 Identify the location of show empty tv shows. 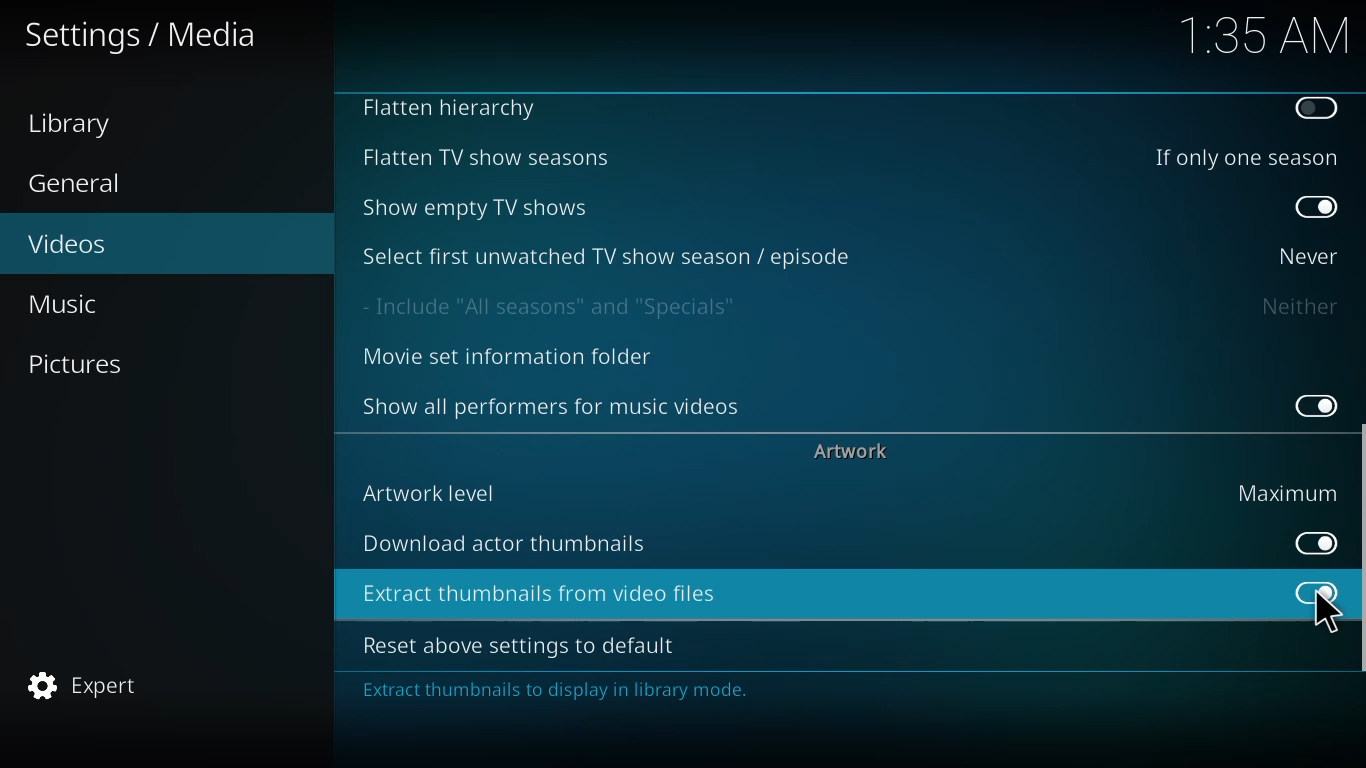
(479, 207).